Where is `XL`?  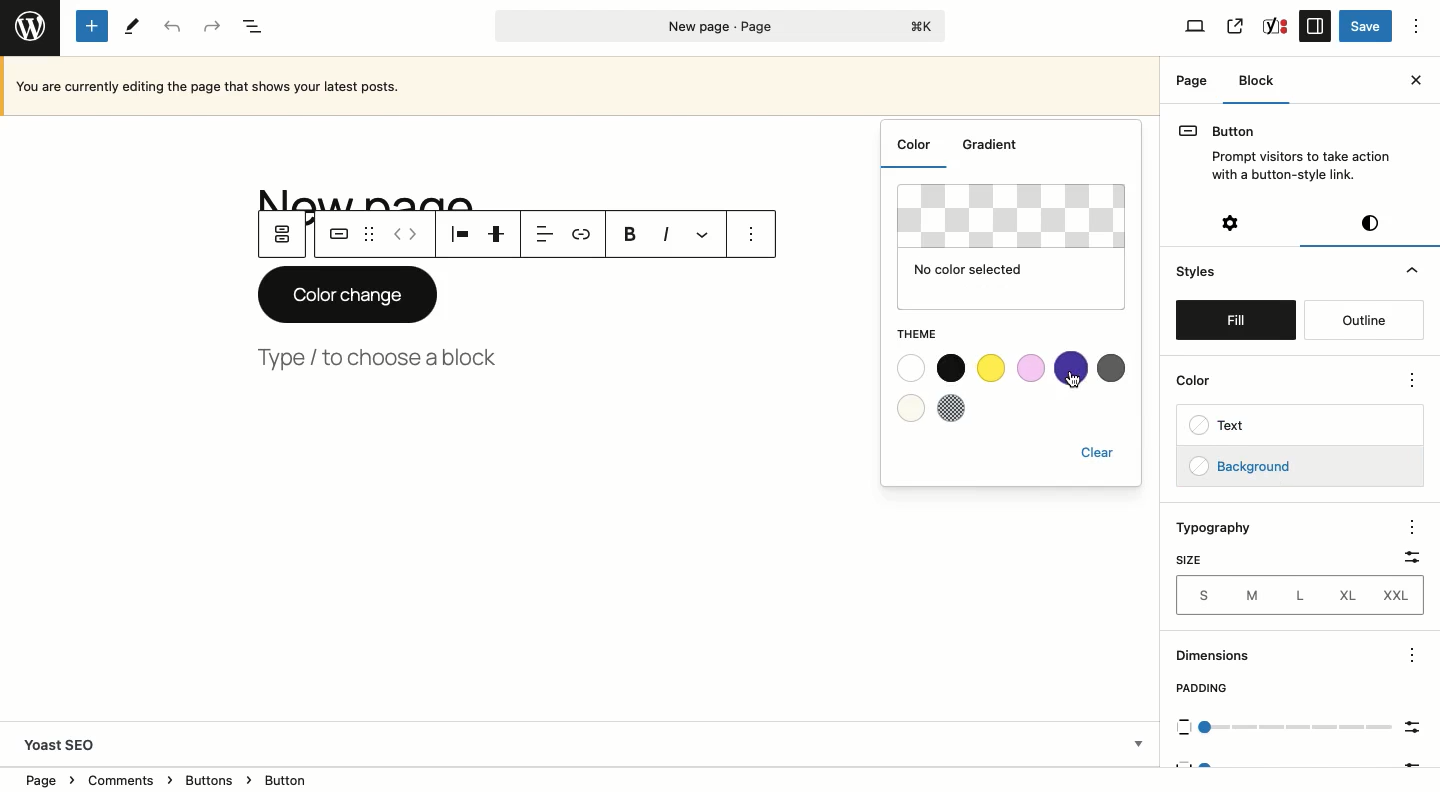 XL is located at coordinates (1349, 596).